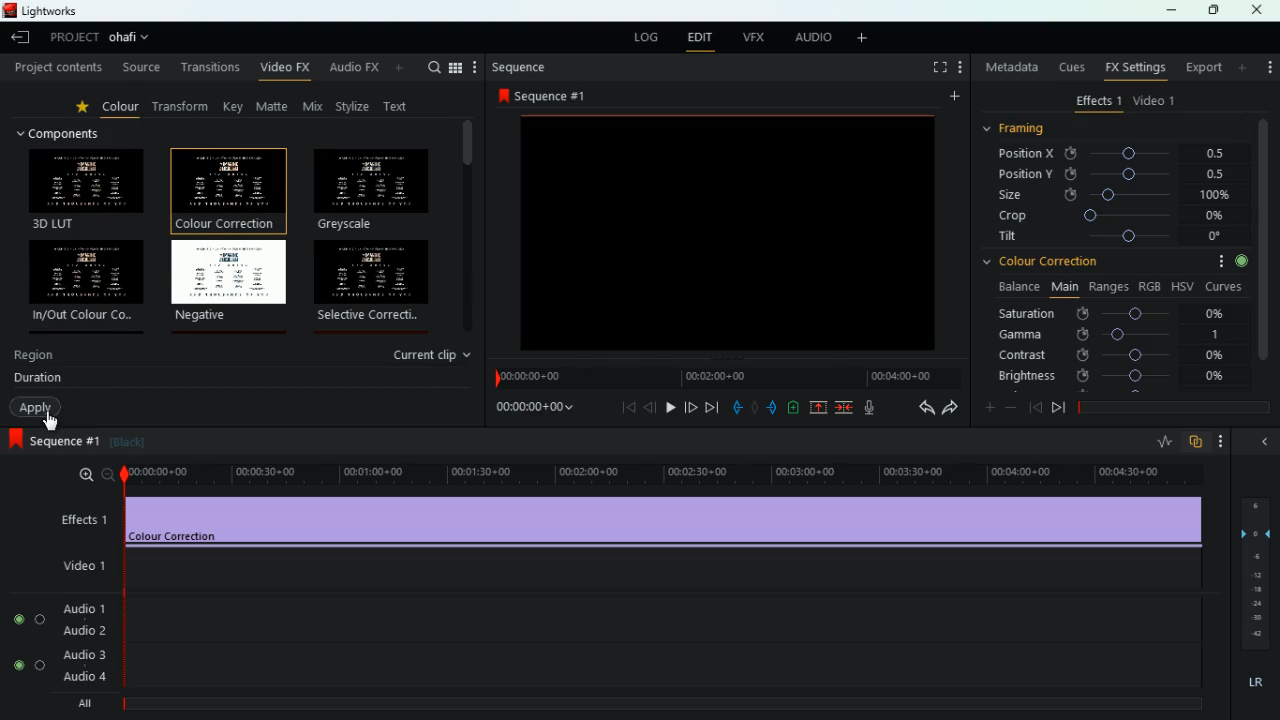 The width and height of the screenshot is (1280, 720). What do you see at coordinates (375, 283) in the screenshot?
I see `selective correction` at bounding box center [375, 283].